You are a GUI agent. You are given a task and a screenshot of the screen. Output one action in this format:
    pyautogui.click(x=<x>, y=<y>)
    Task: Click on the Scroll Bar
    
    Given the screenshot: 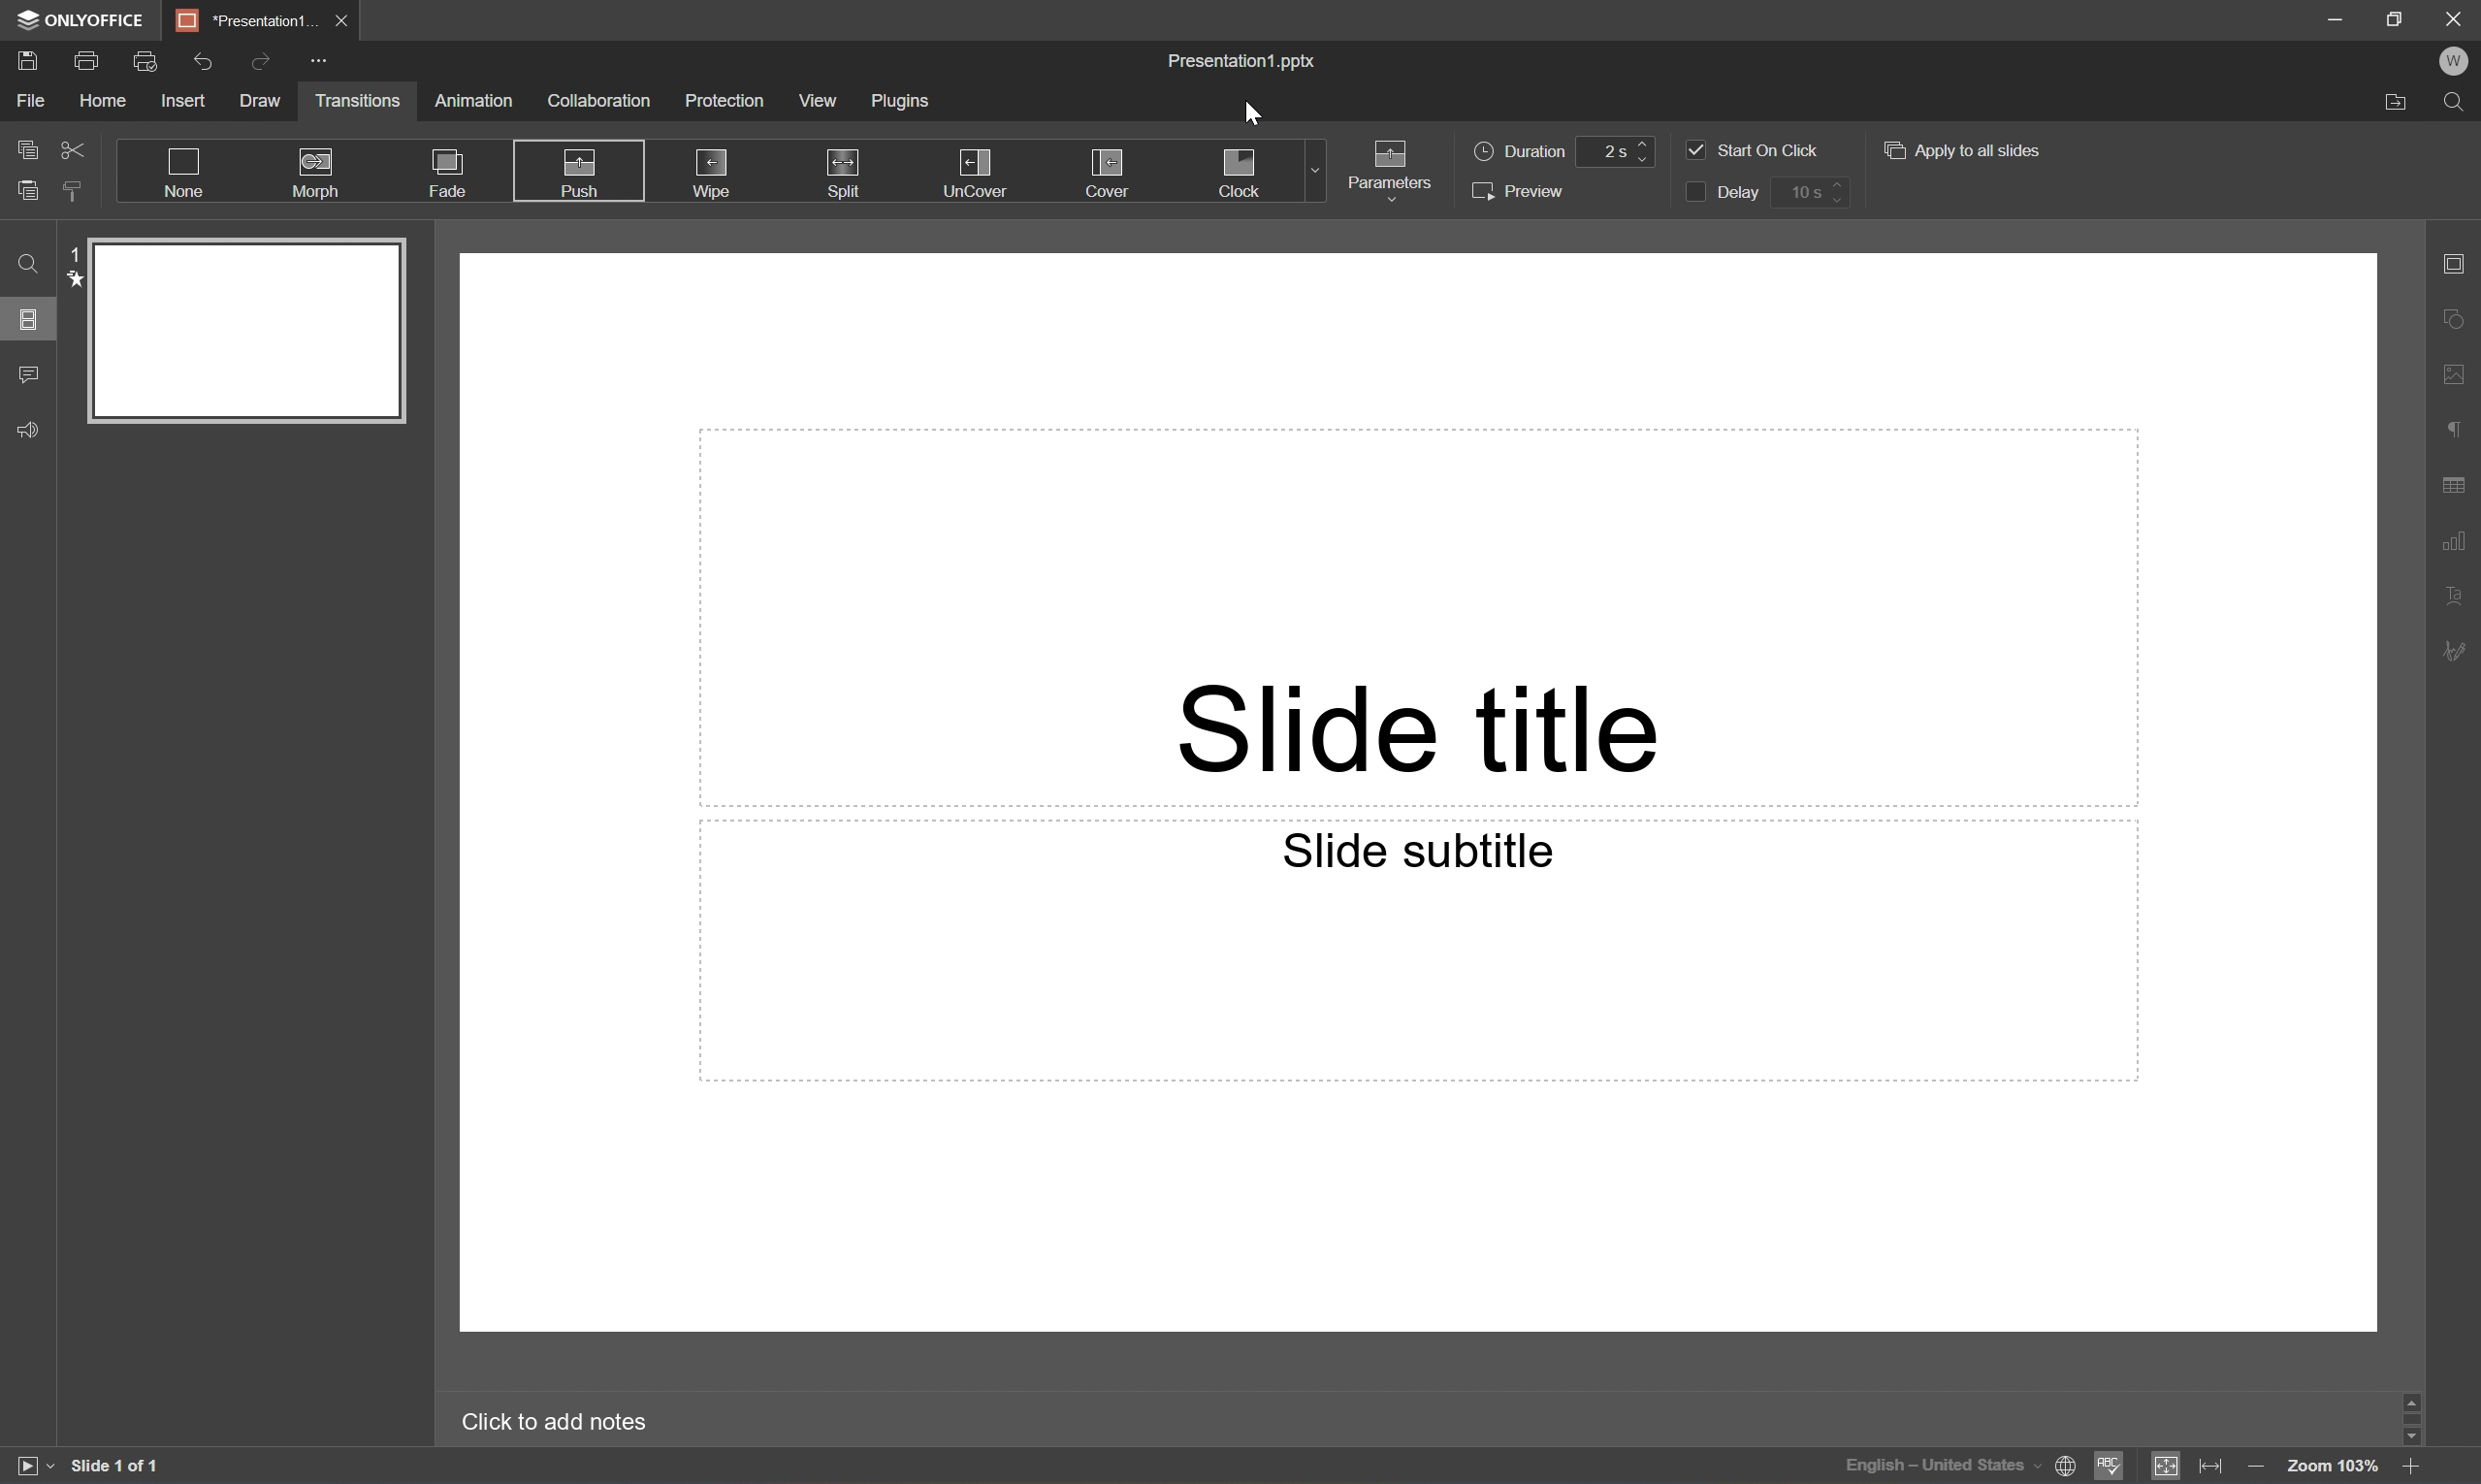 What is the action you would take?
    pyautogui.click(x=2415, y=1419)
    